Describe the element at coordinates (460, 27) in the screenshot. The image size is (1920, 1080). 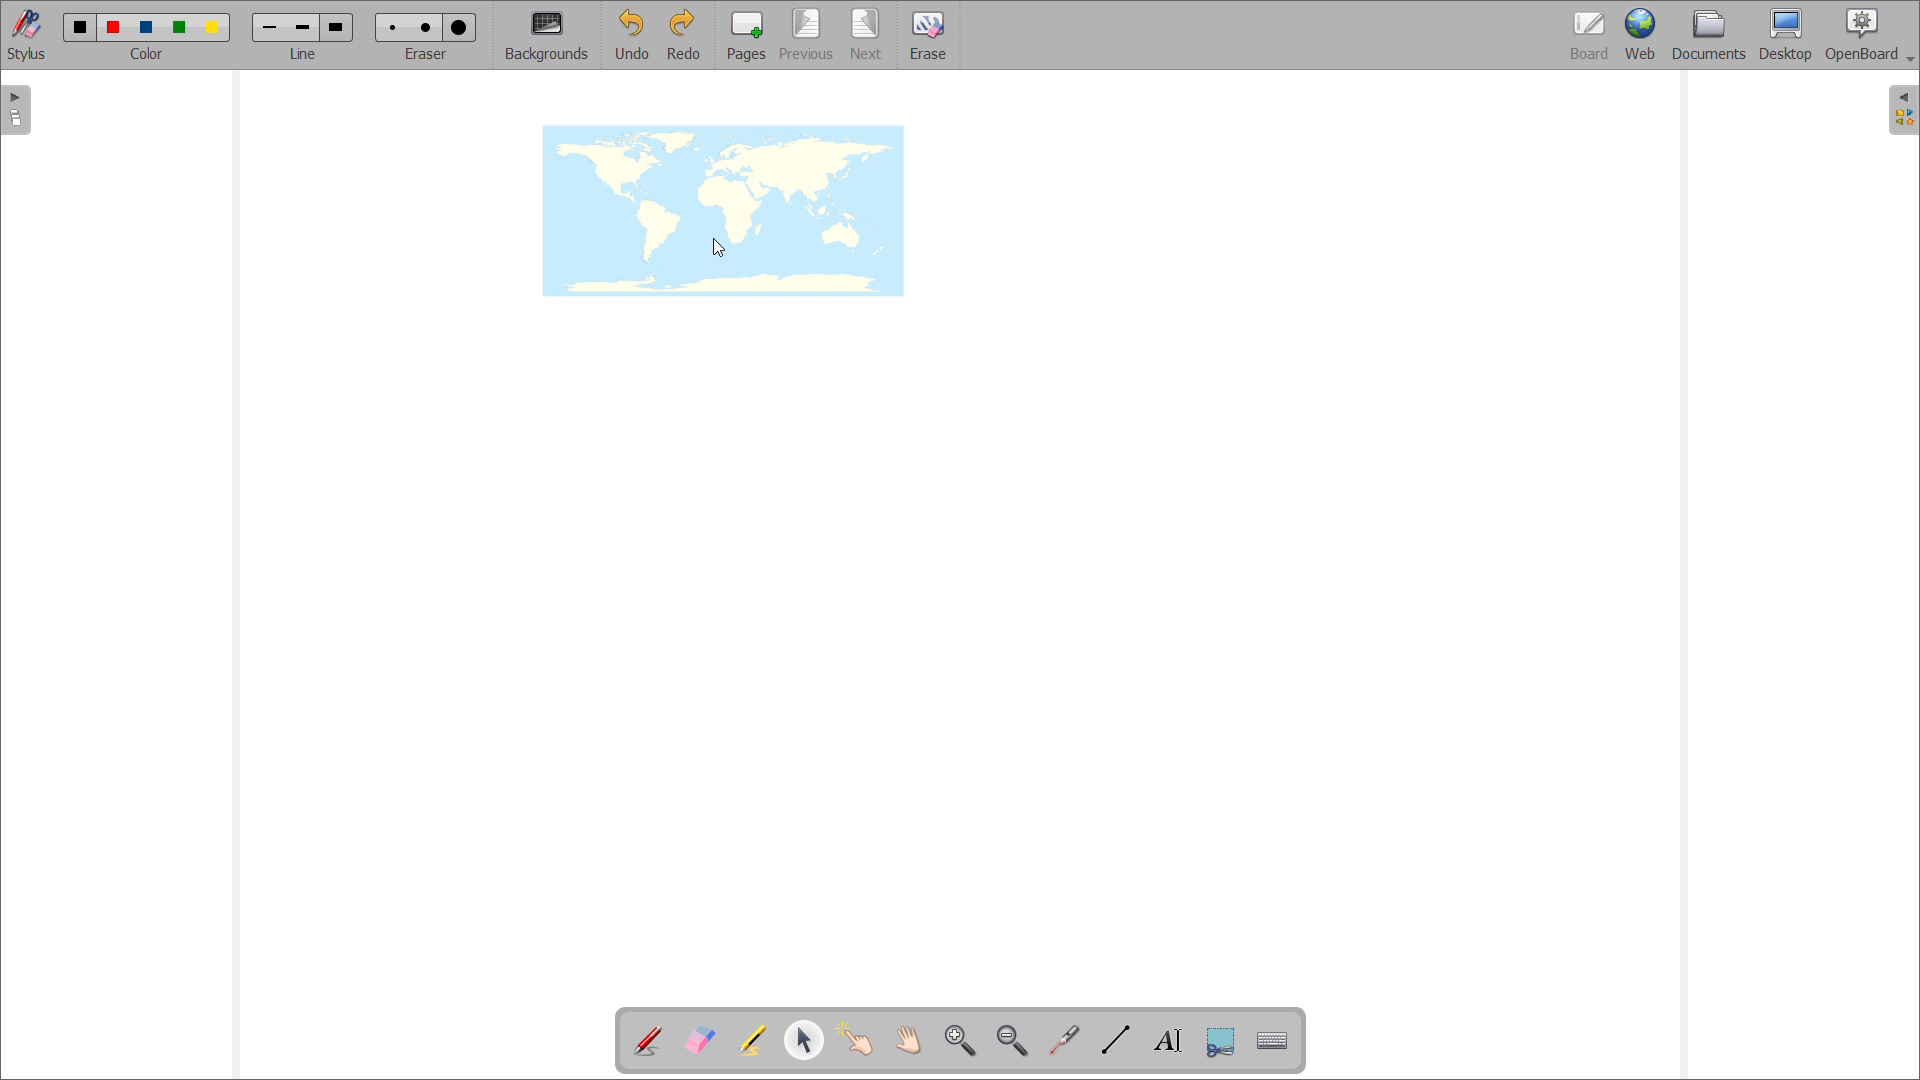
I see `large` at that location.